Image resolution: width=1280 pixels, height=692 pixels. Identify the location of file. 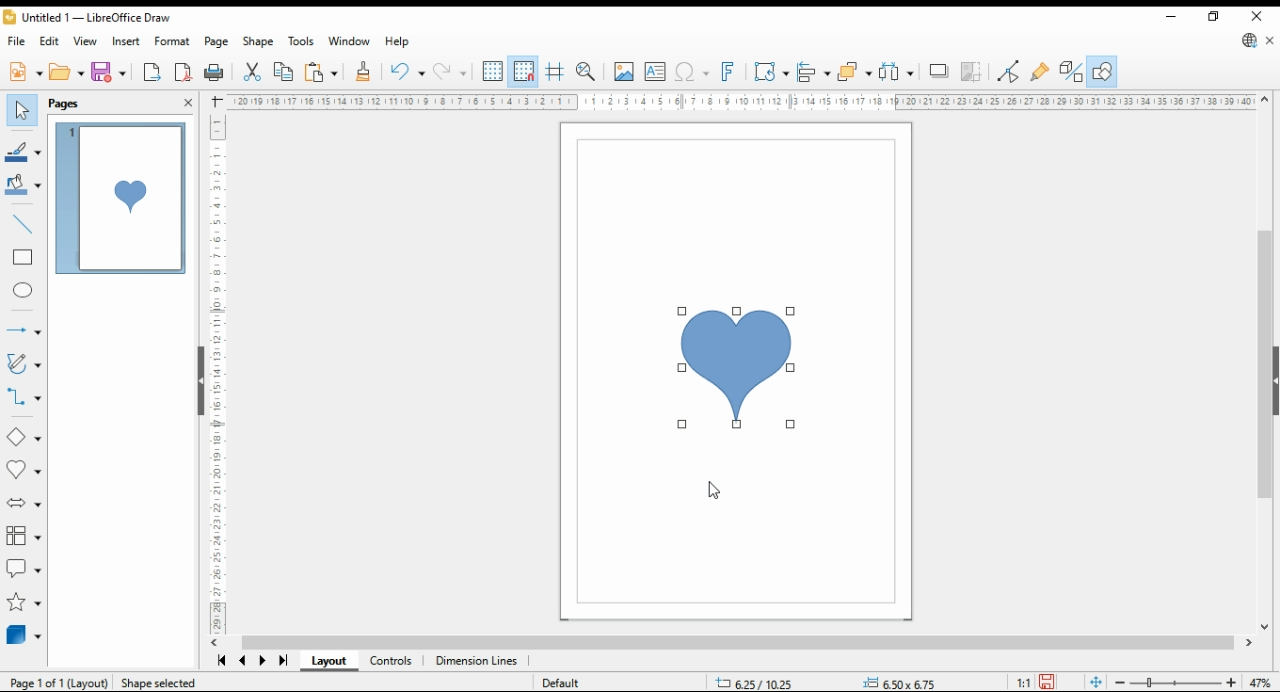
(15, 42).